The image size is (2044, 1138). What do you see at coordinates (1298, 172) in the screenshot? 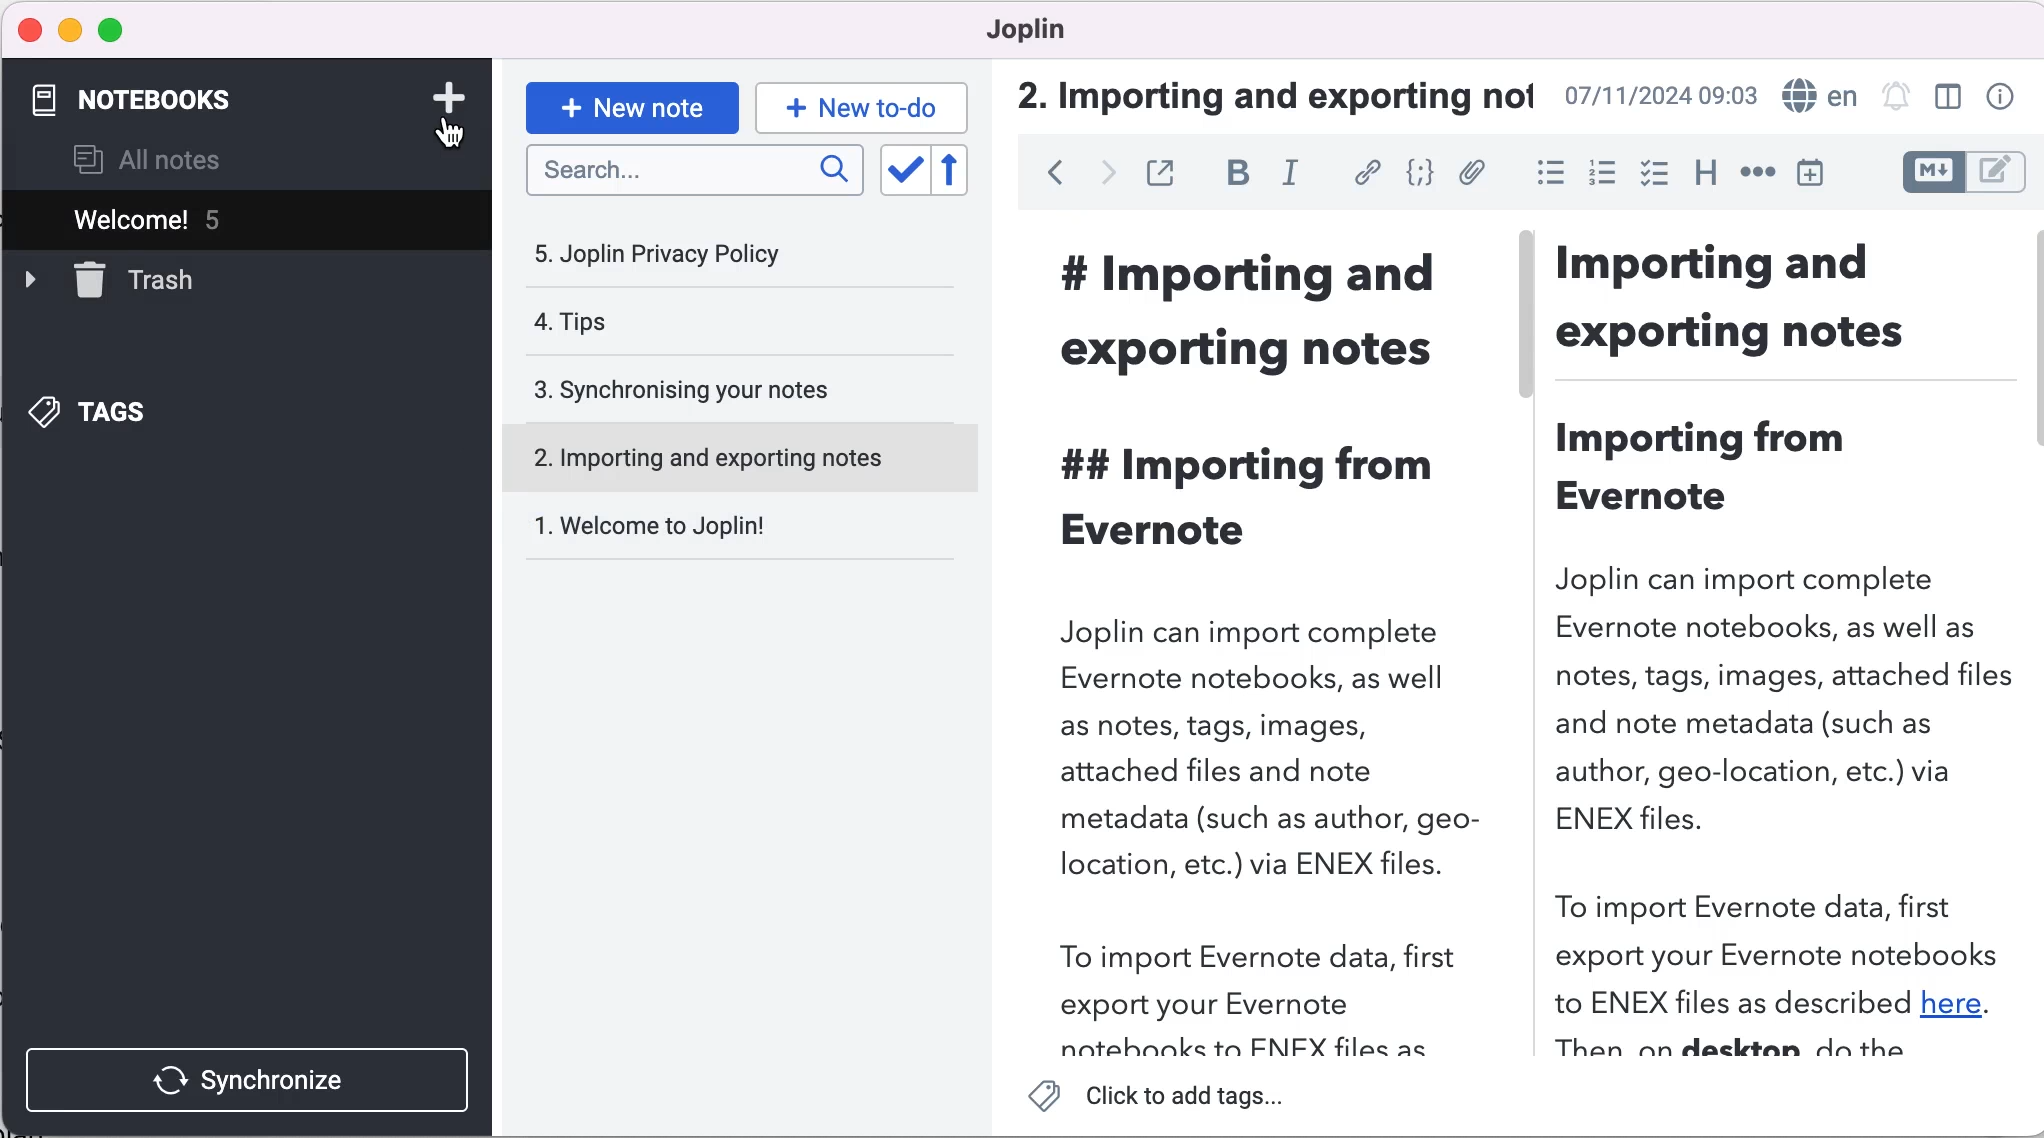
I see `italic` at bounding box center [1298, 172].